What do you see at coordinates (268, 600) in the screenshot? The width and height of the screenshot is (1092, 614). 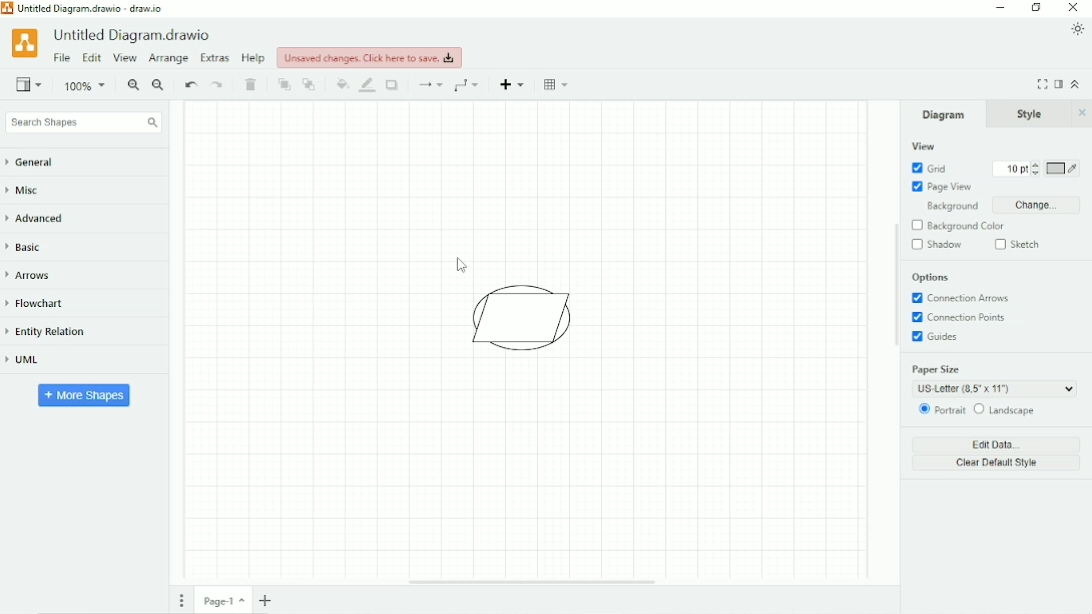 I see `Insert page` at bounding box center [268, 600].